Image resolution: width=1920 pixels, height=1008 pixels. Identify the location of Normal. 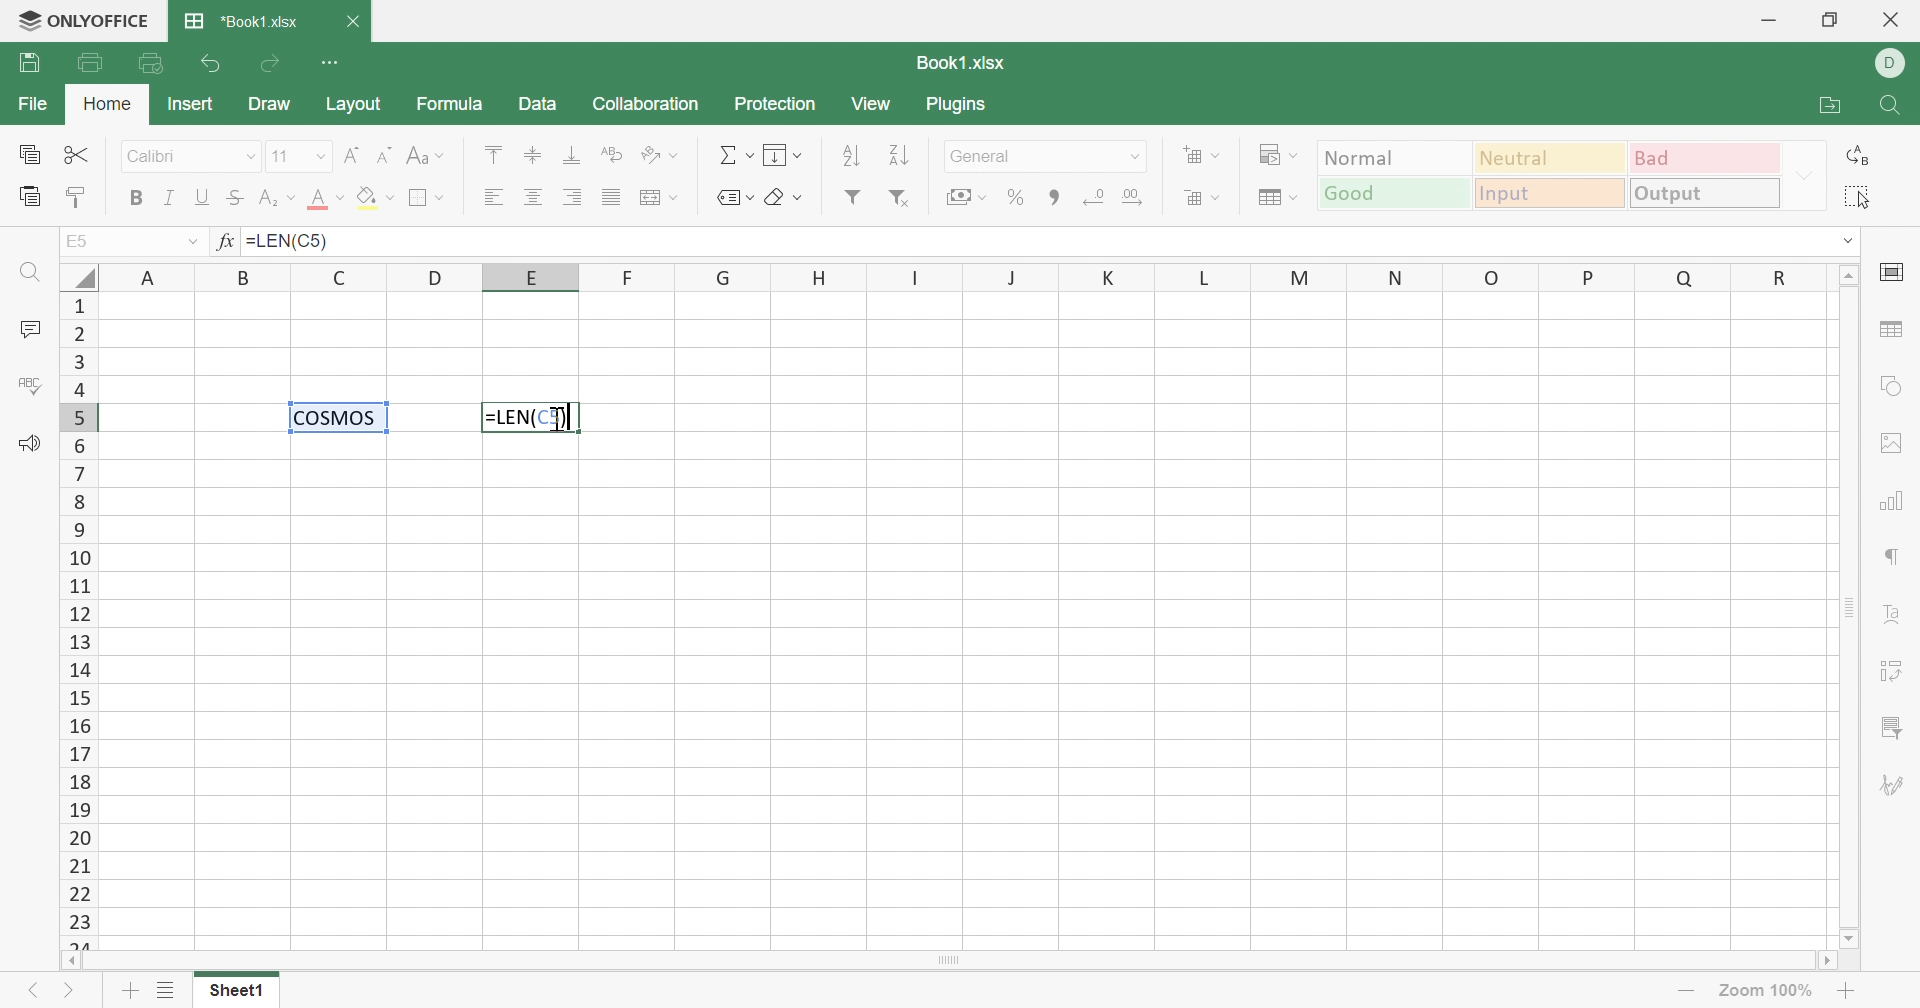
(1395, 156).